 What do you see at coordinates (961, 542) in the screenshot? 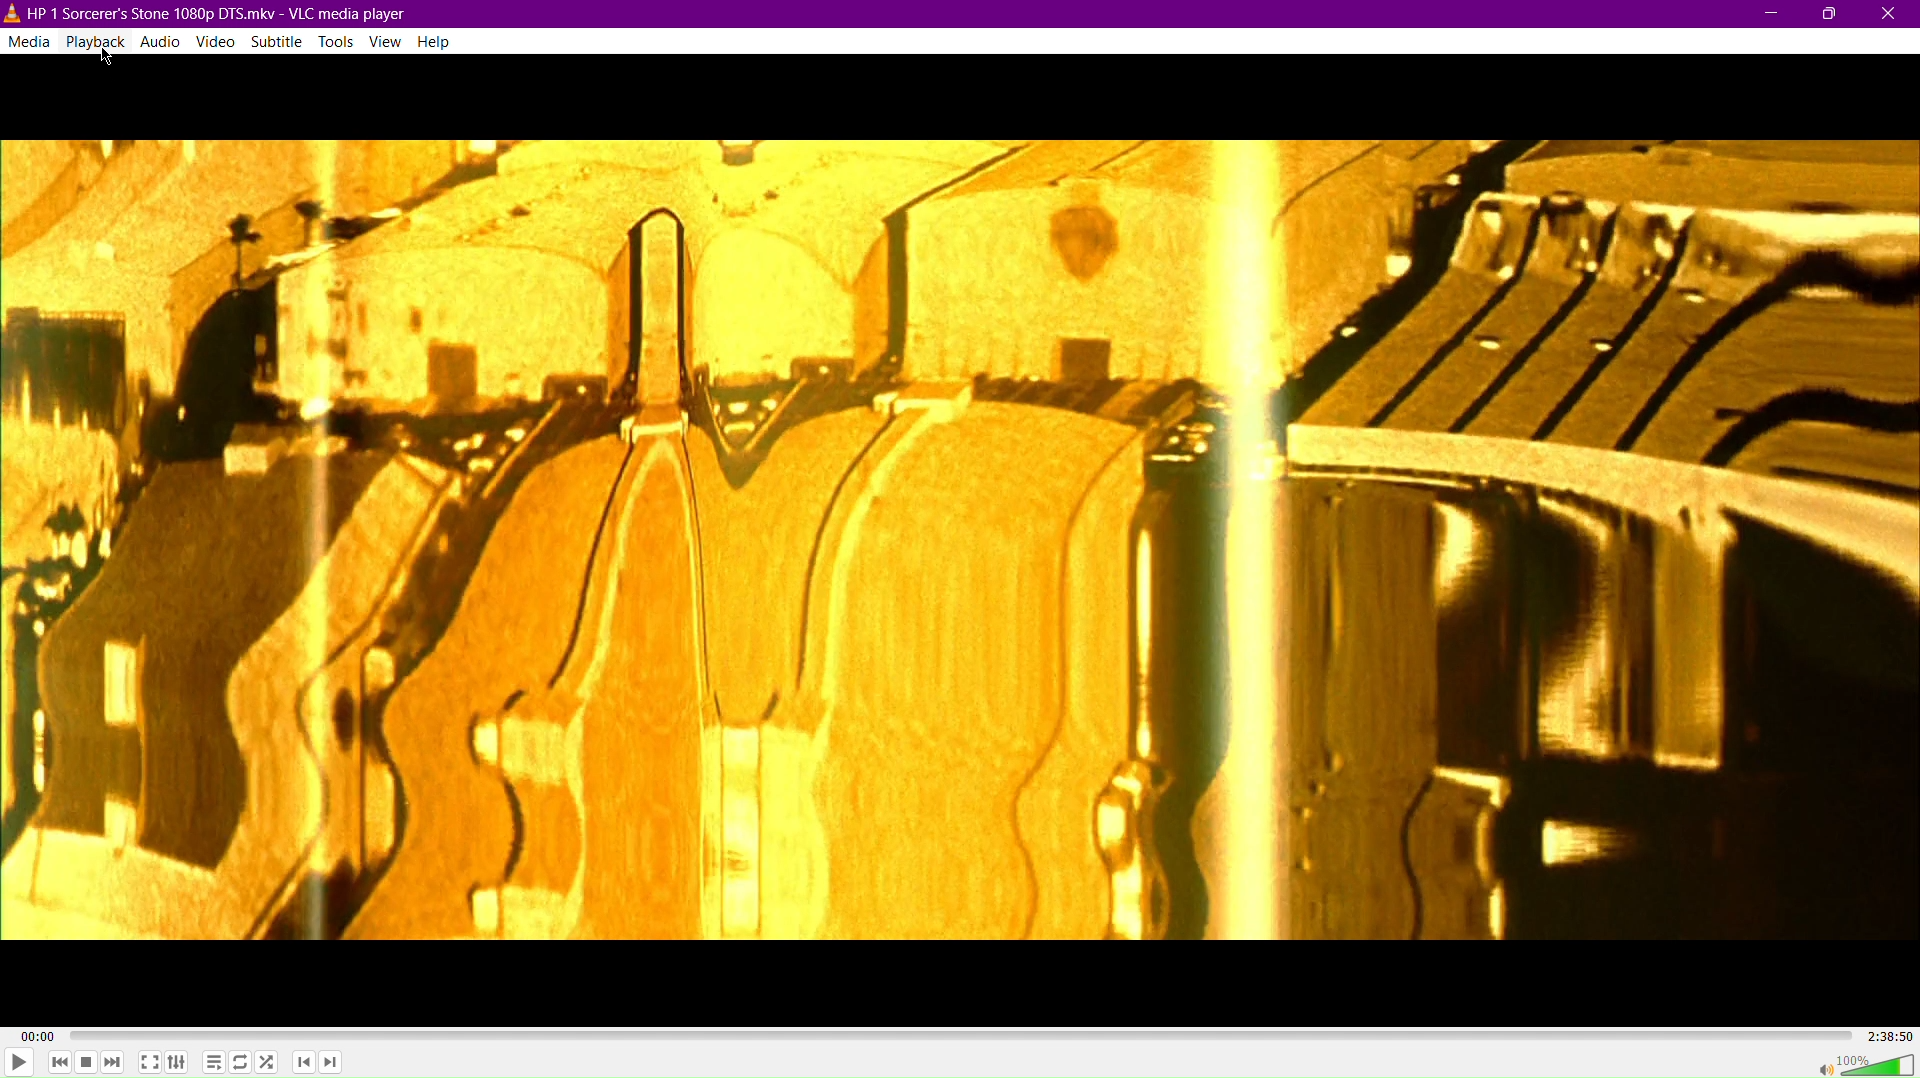
I see `Video` at bounding box center [961, 542].